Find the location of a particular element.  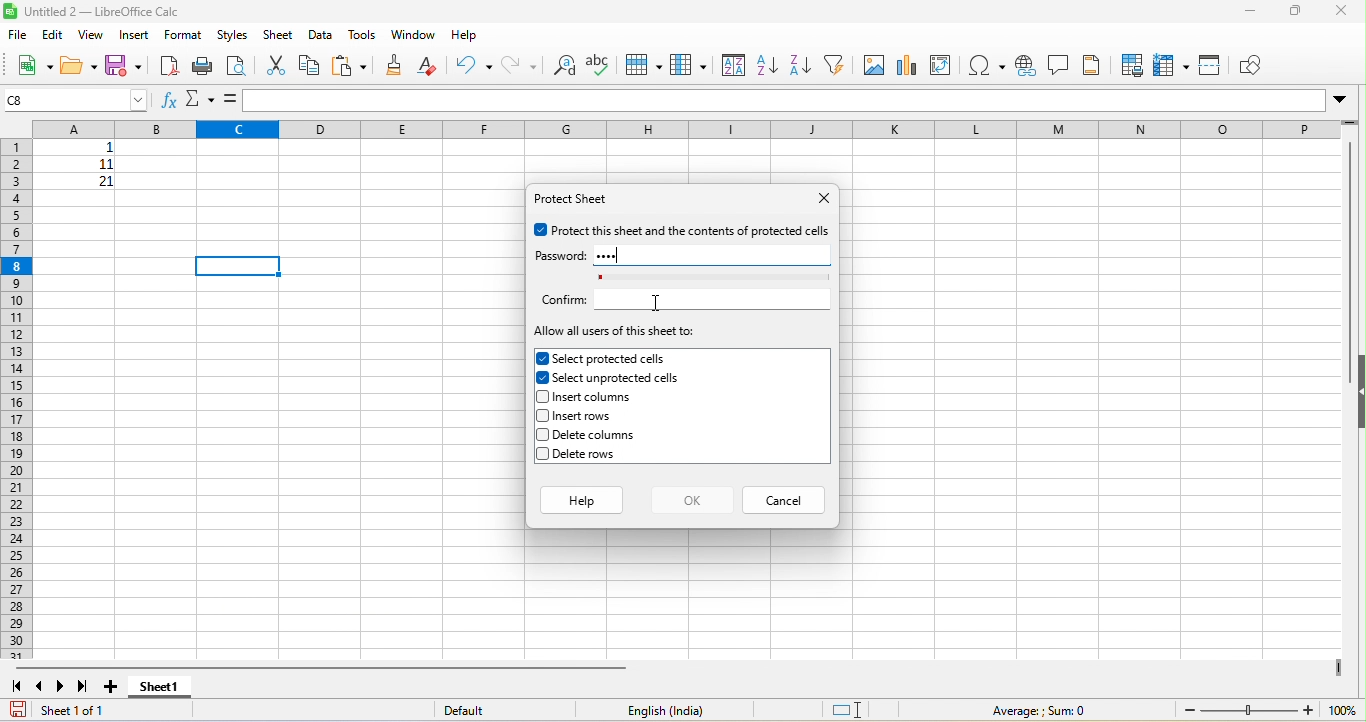

close is located at coordinates (815, 199).